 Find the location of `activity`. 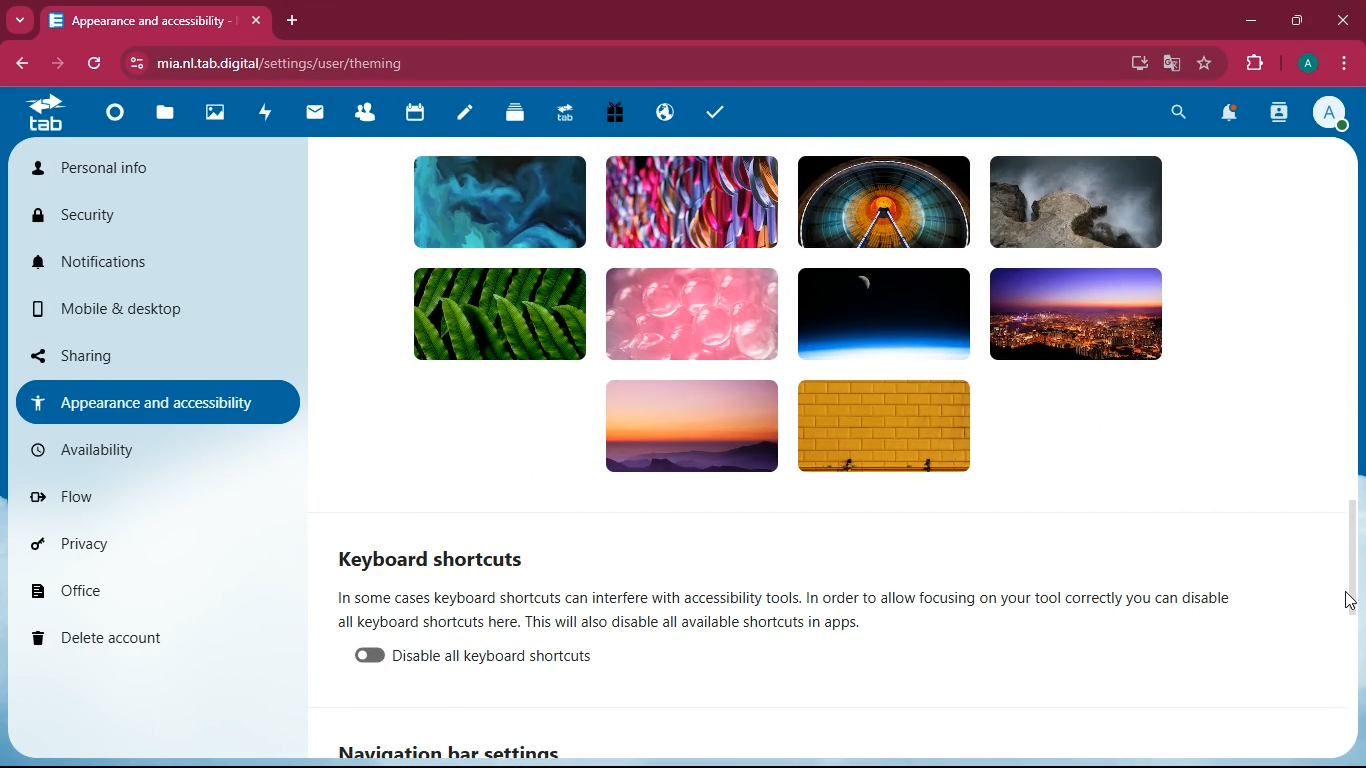

activity is located at coordinates (1277, 115).